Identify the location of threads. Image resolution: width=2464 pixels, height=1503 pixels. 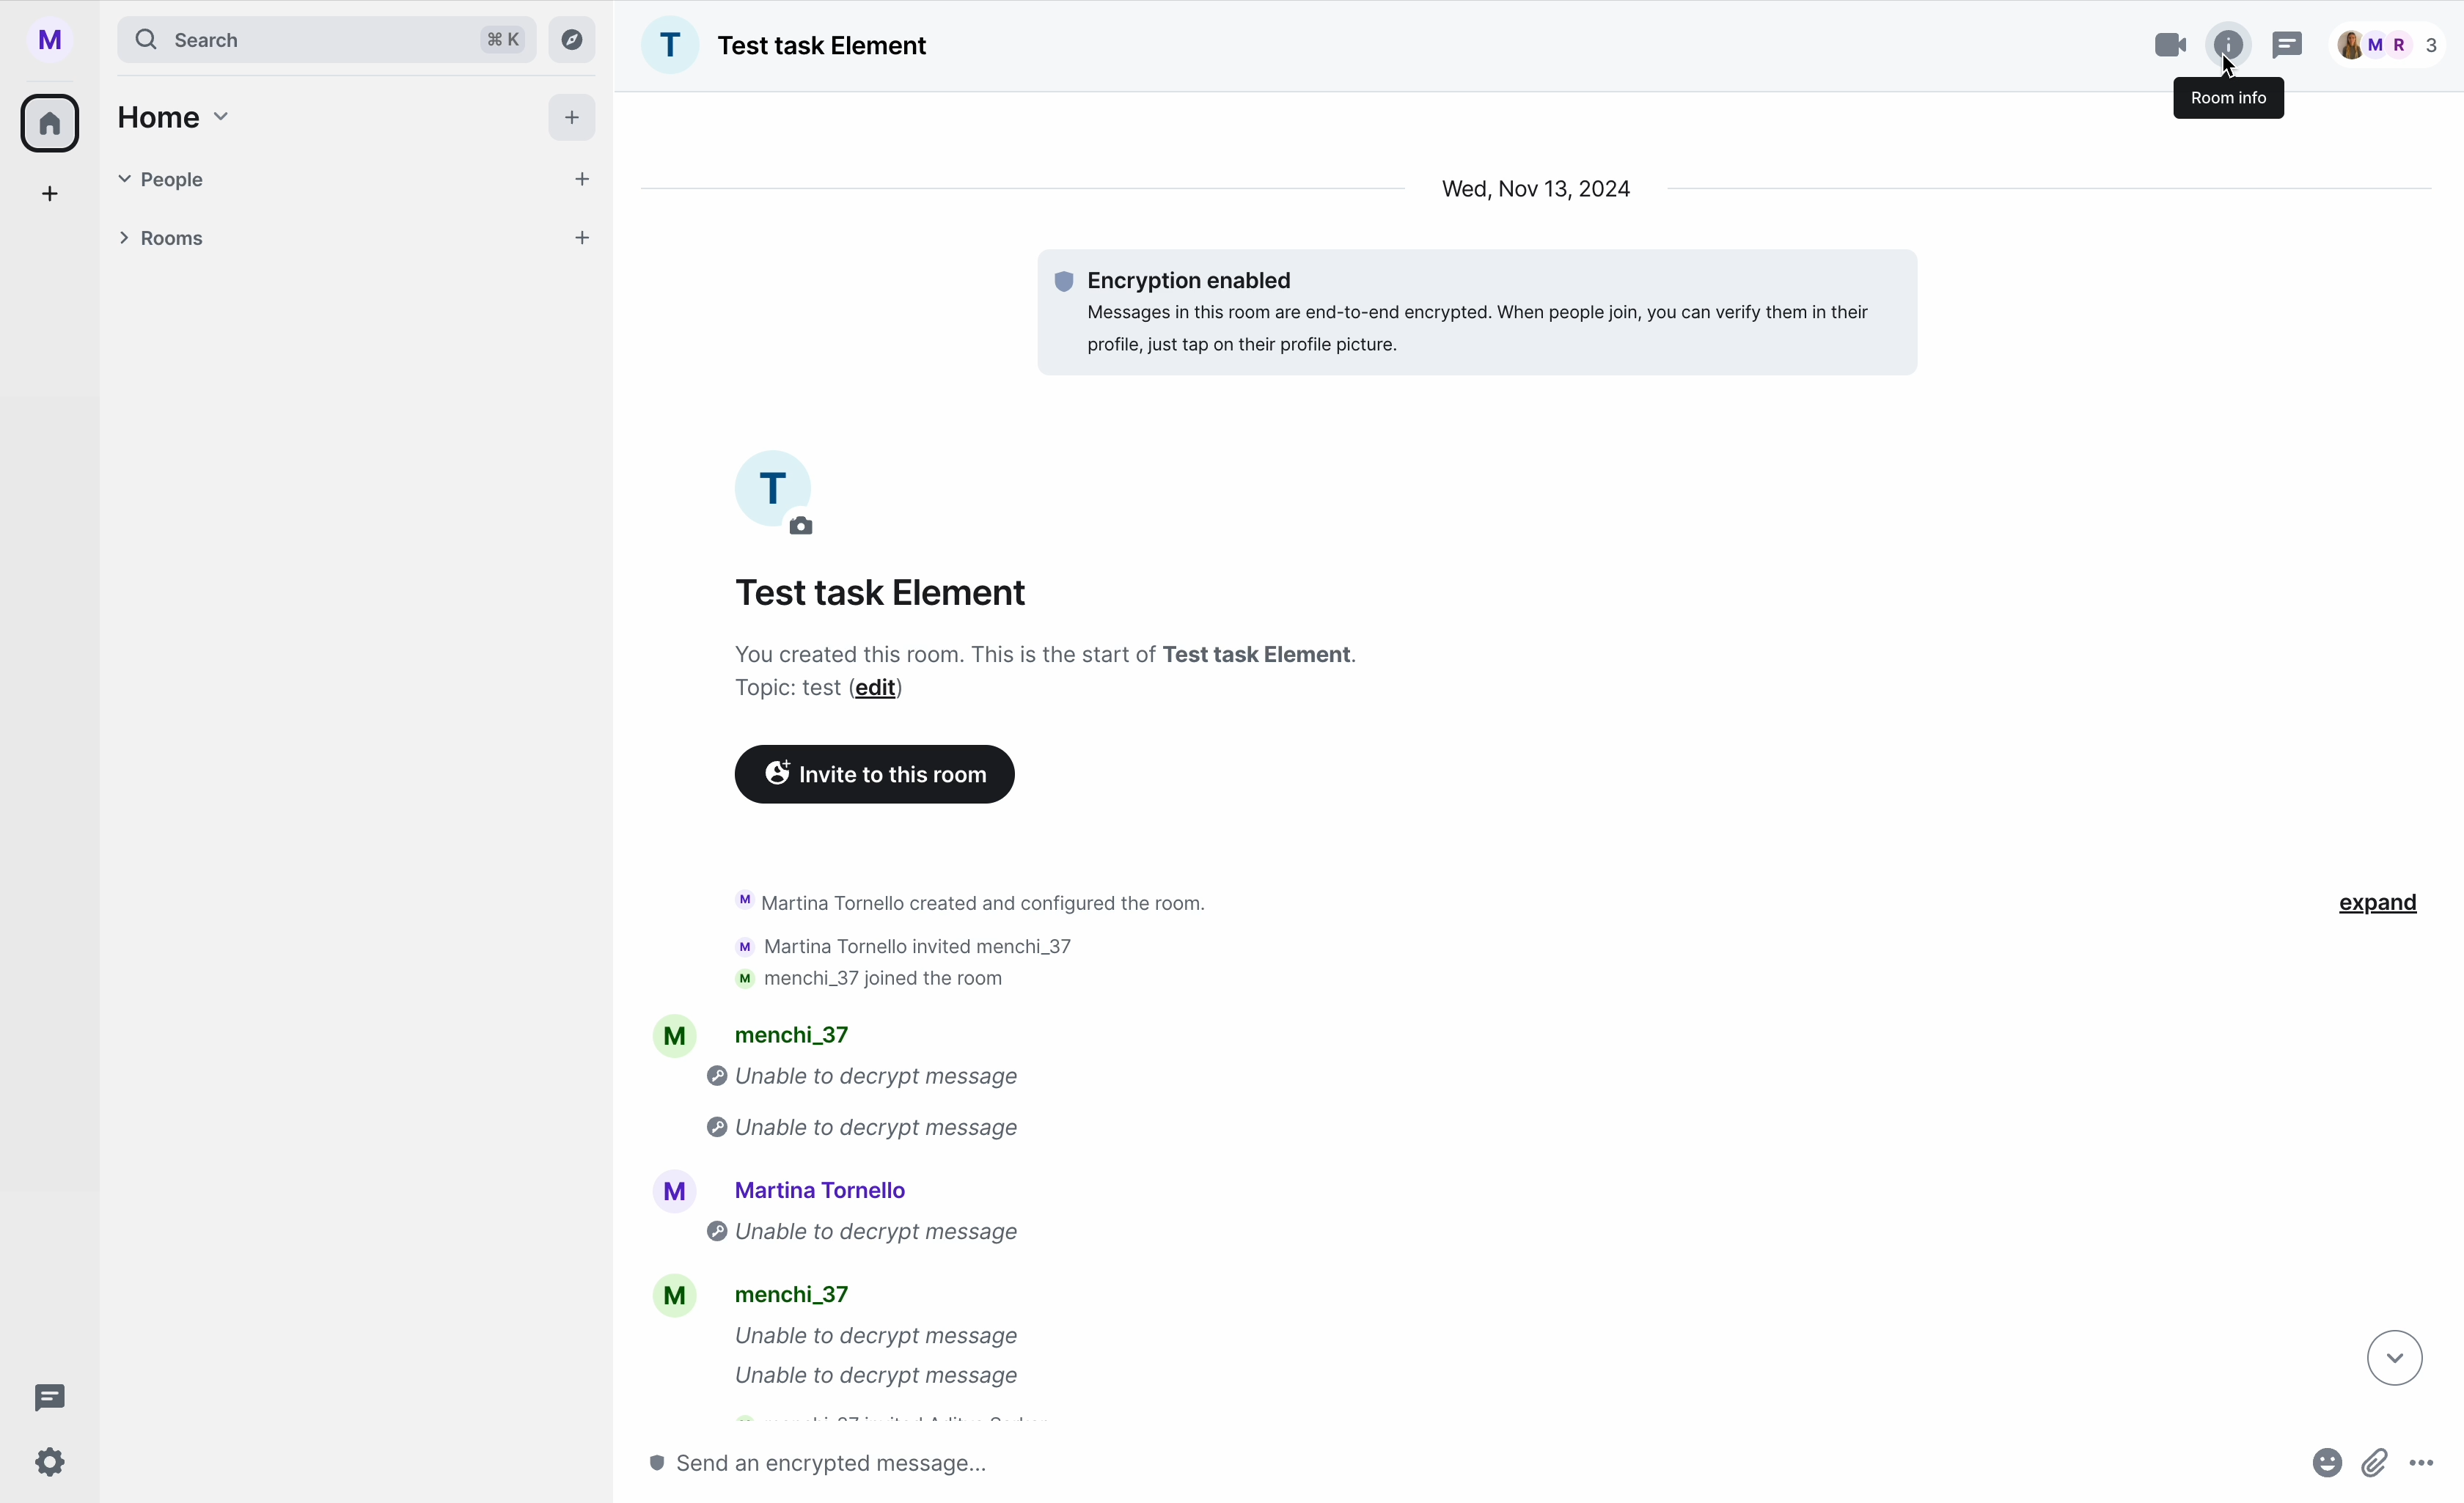
(44, 1396).